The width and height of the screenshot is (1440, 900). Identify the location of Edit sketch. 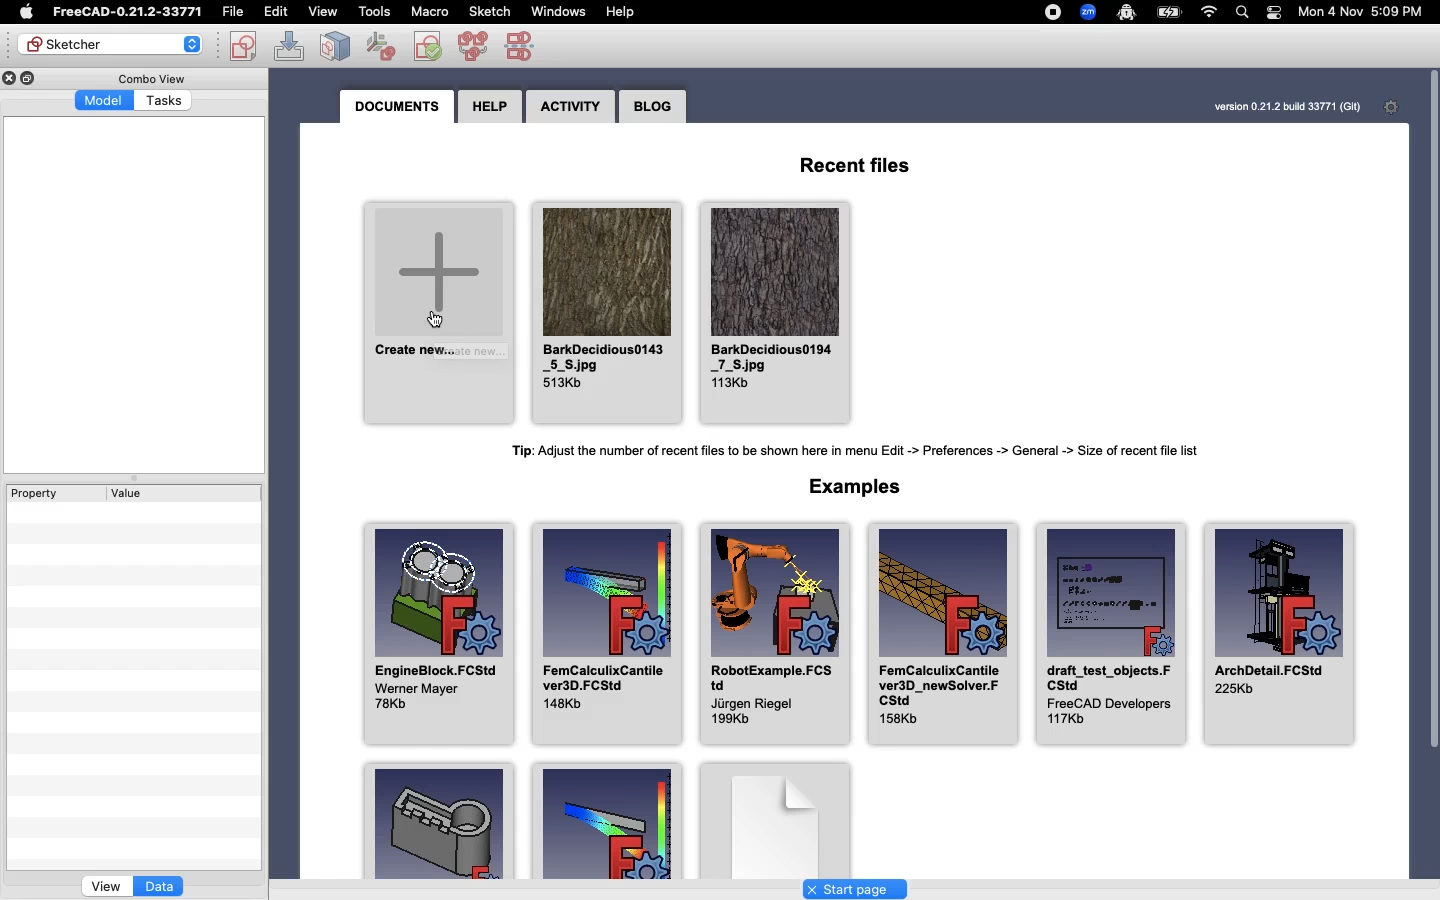
(290, 46).